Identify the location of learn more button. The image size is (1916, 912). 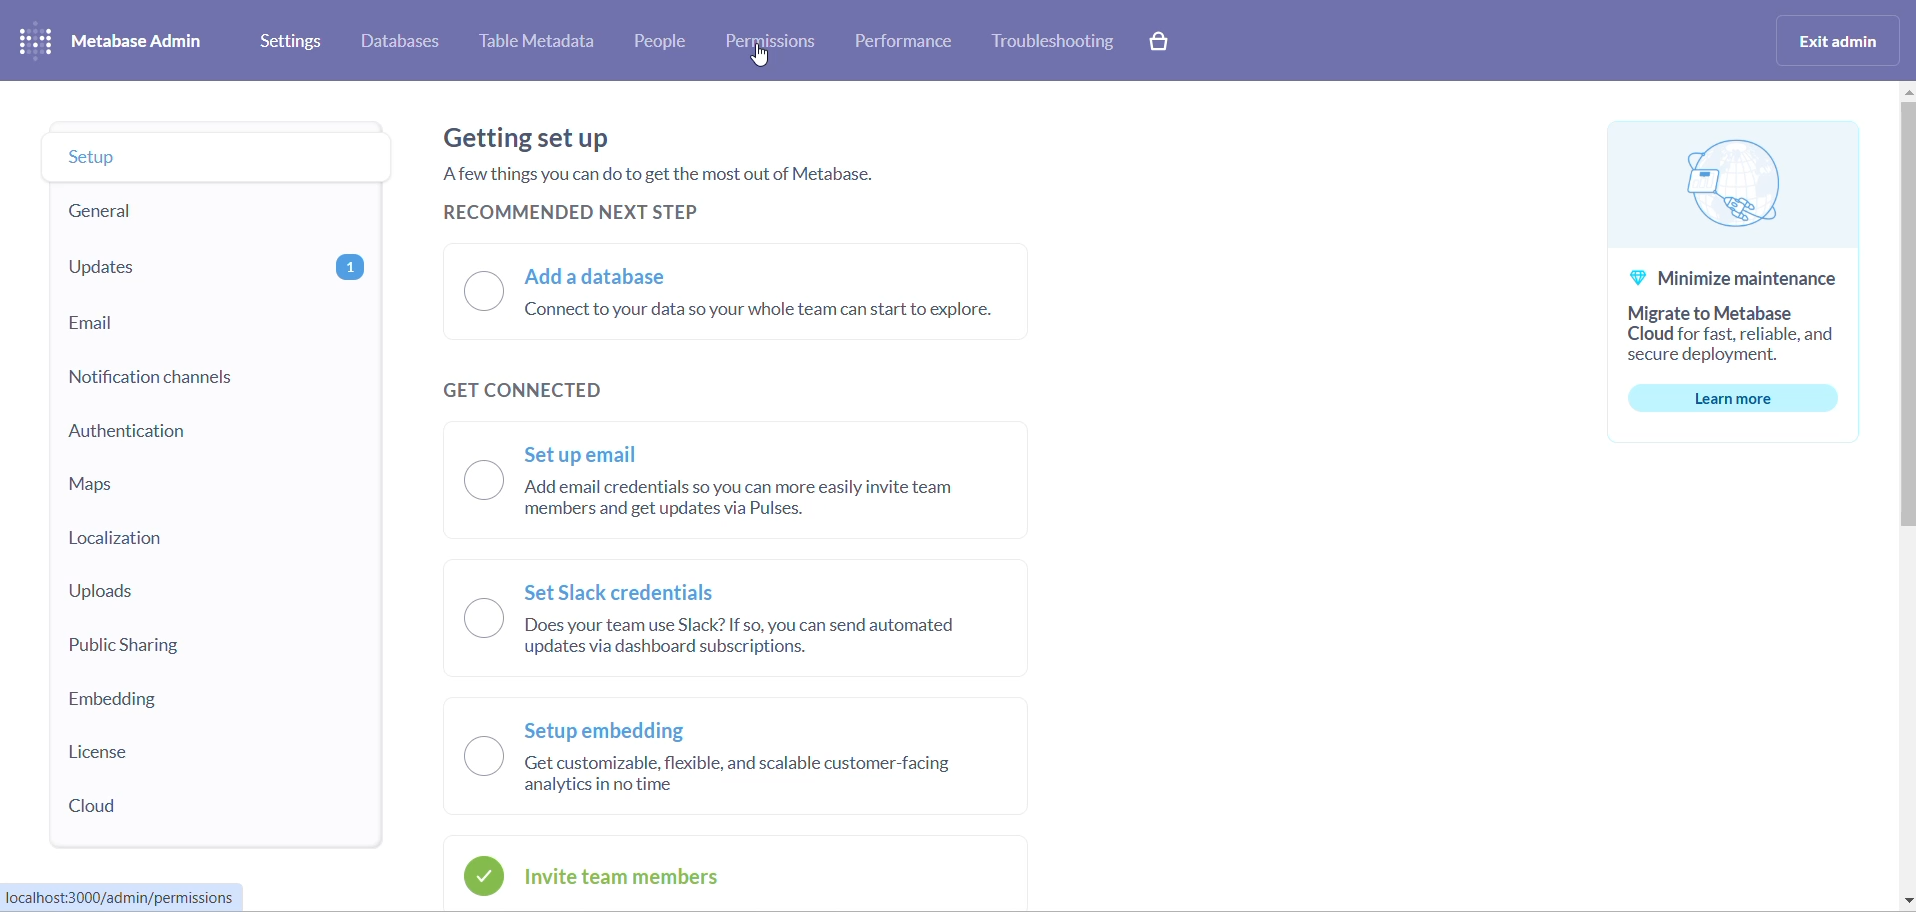
(1730, 403).